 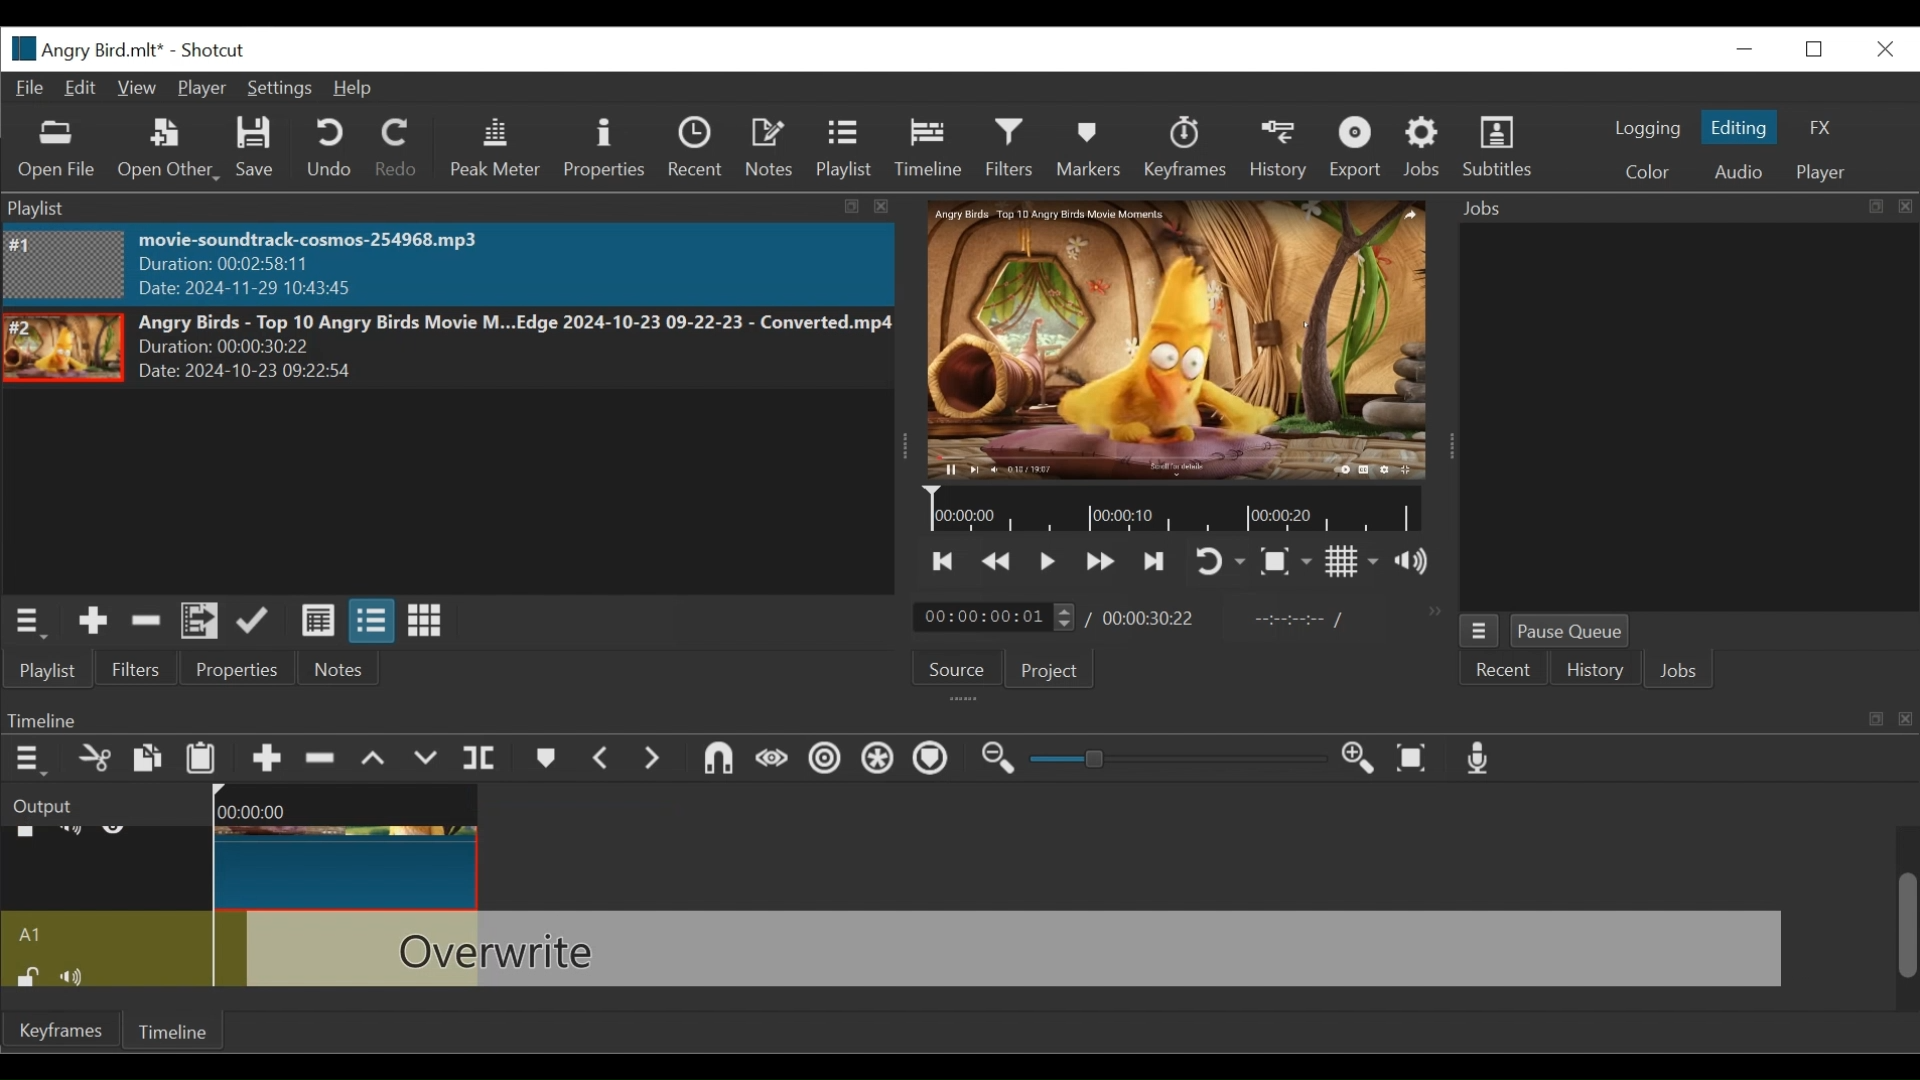 What do you see at coordinates (146, 623) in the screenshot?
I see `Remove cut` at bounding box center [146, 623].